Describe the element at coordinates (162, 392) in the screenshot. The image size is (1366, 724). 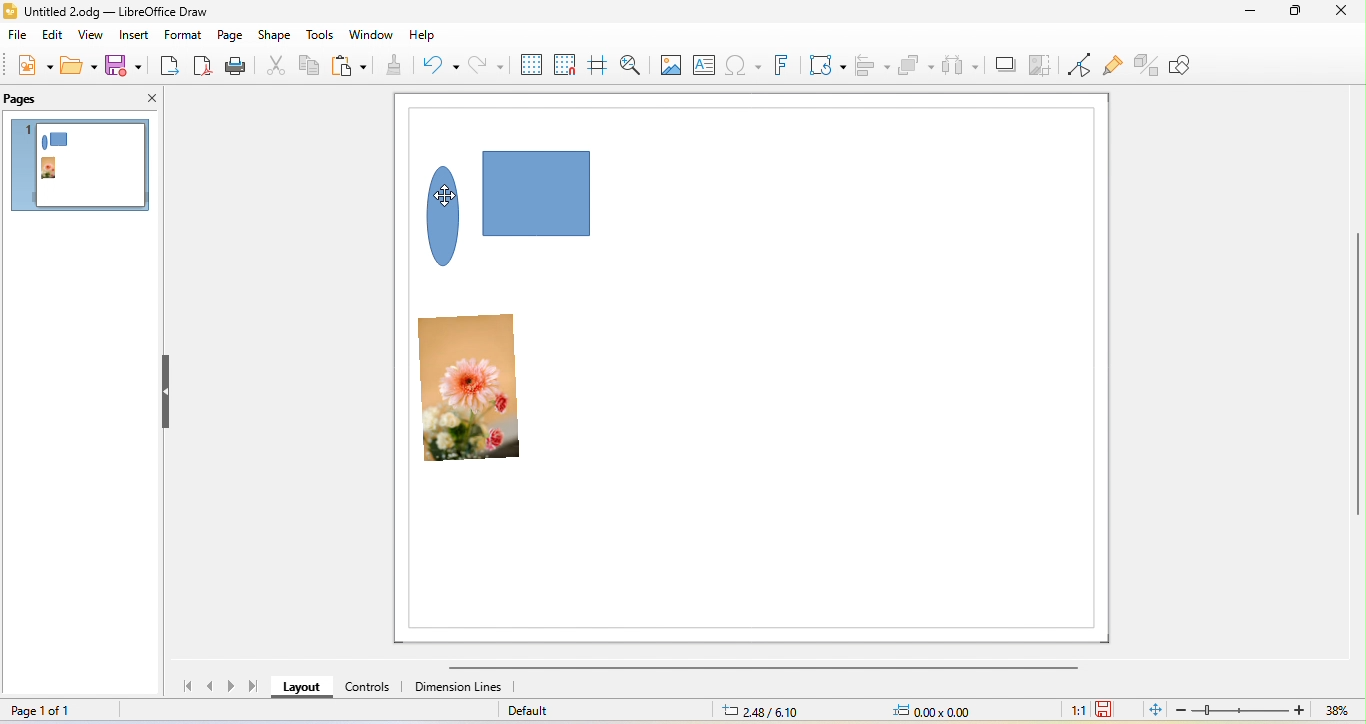
I see `hide side panel` at that location.